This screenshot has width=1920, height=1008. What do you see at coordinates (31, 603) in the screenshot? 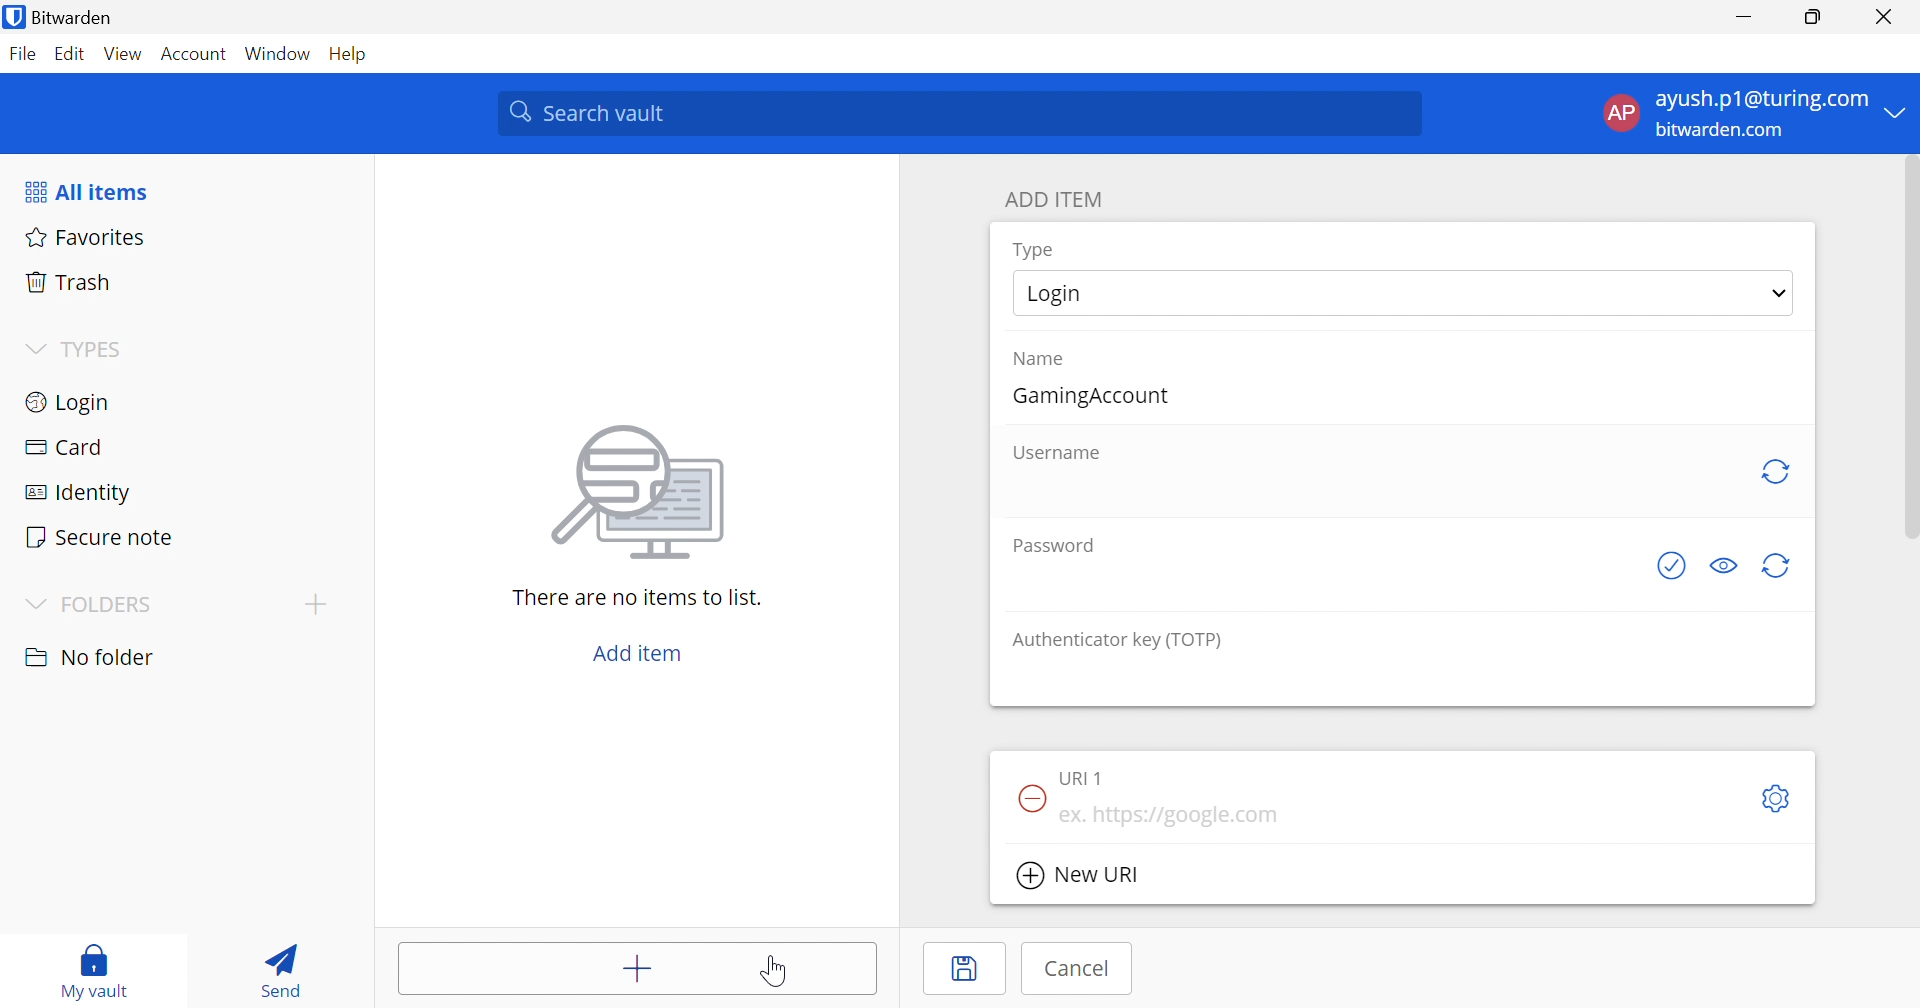
I see `Drop Down` at bounding box center [31, 603].